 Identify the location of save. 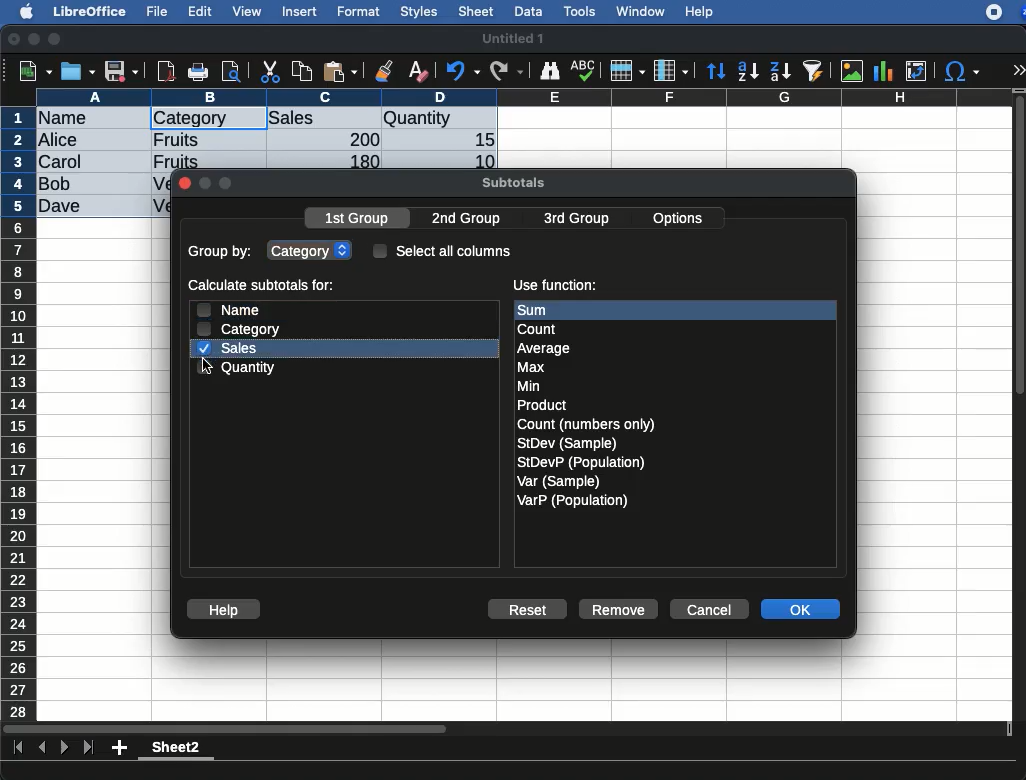
(79, 71).